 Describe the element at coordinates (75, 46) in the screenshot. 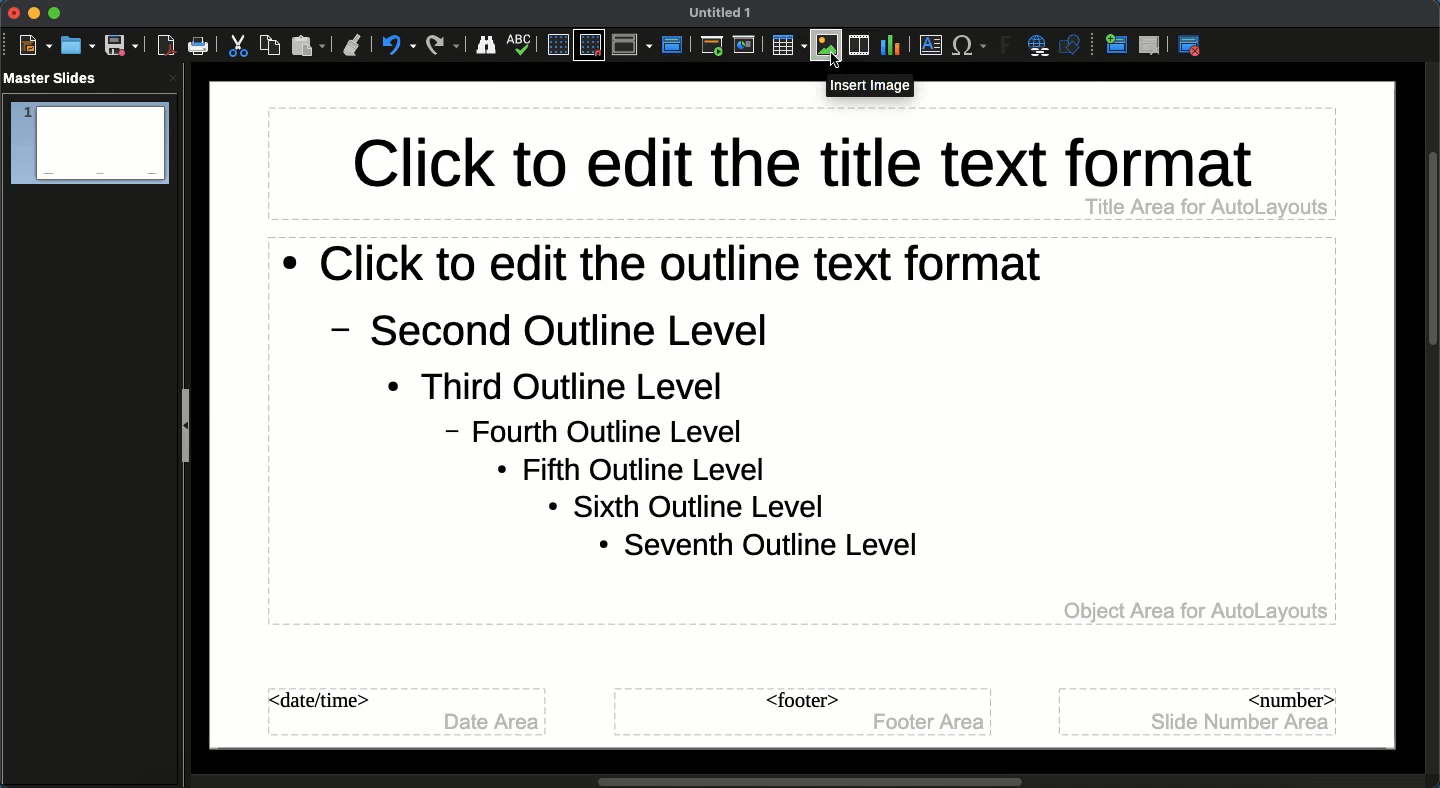

I see `Open` at that location.